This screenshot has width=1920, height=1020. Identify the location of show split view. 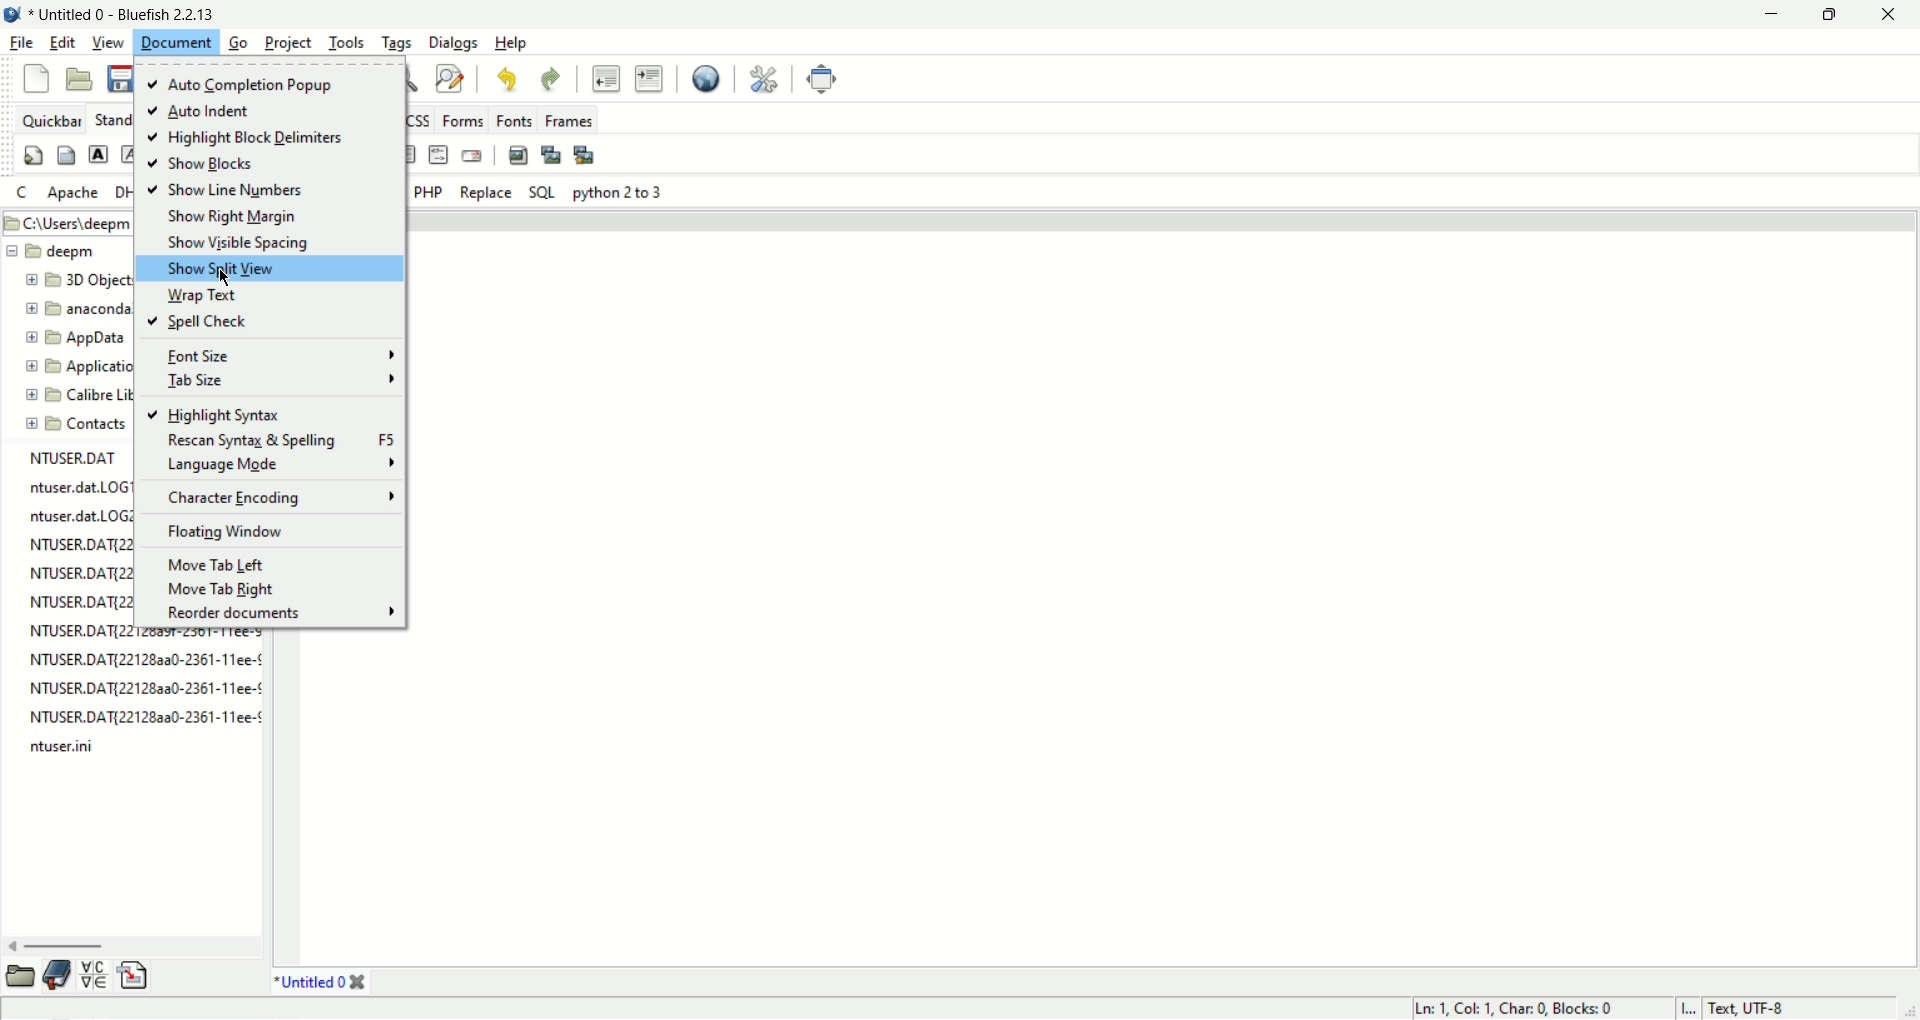
(255, 269).